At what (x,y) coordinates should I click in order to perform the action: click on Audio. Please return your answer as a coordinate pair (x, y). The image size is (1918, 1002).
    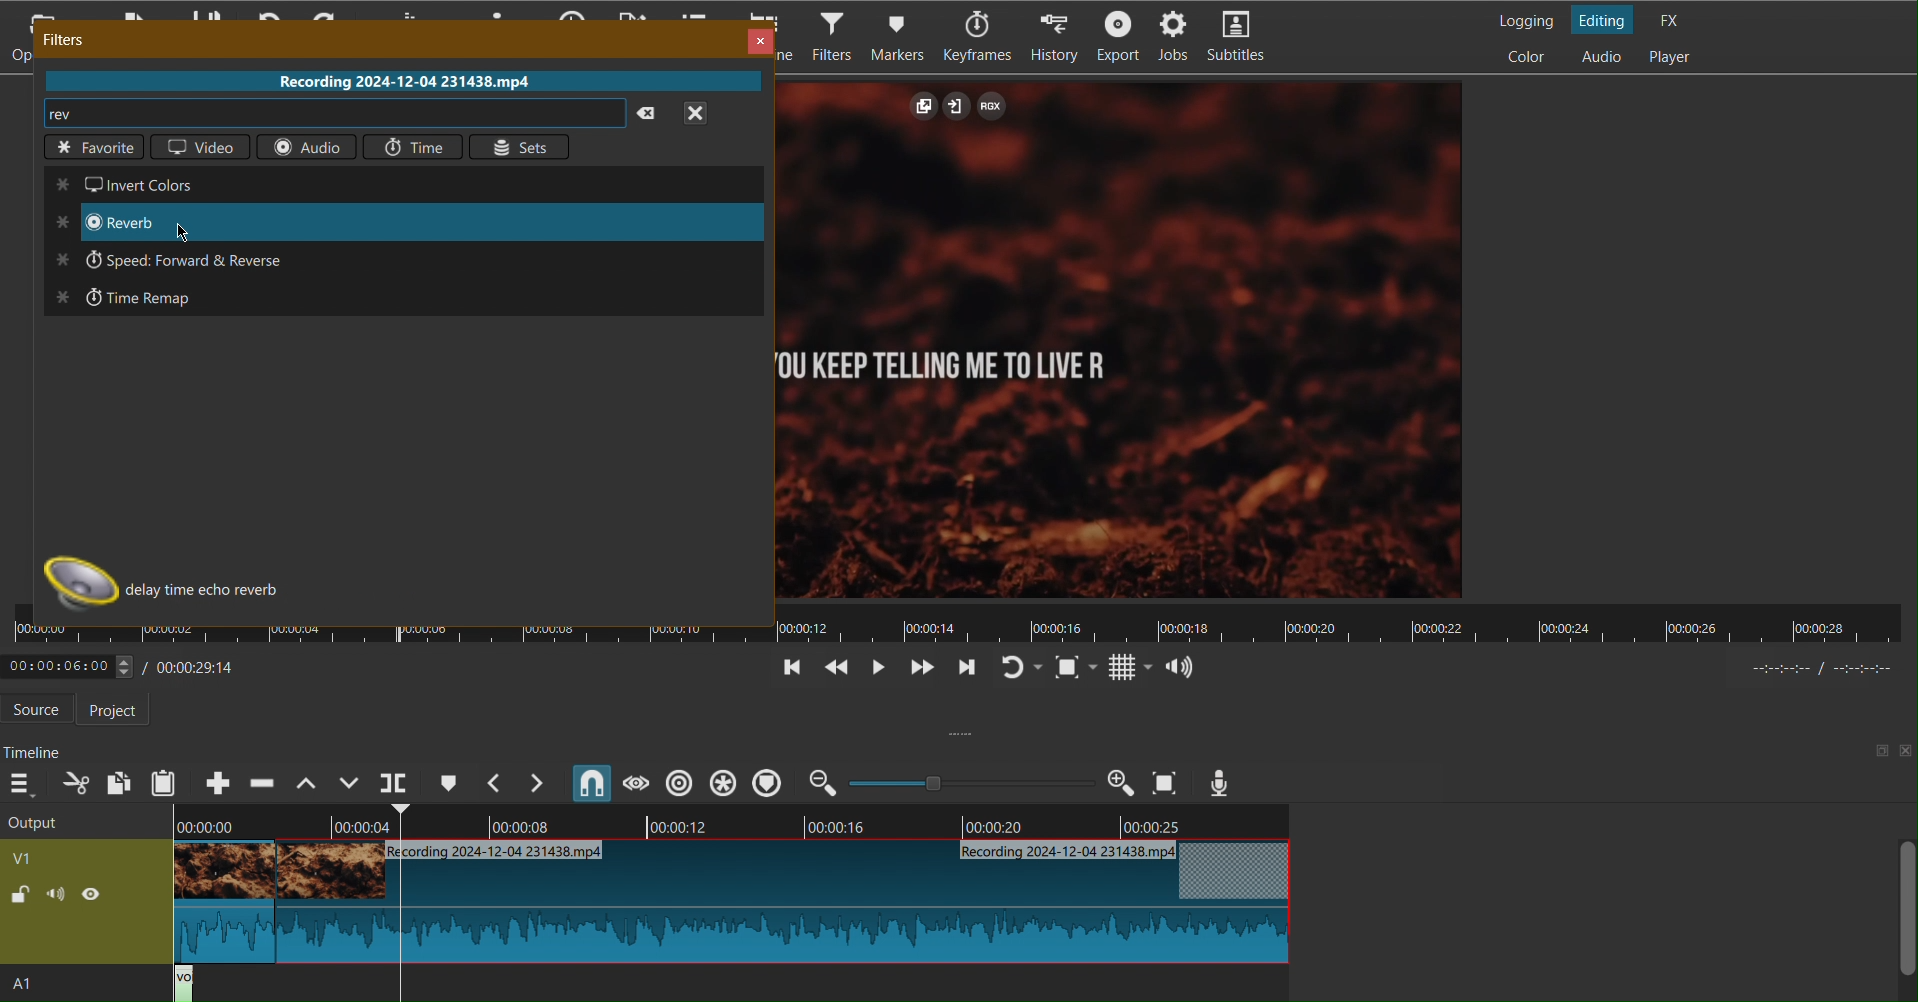
    Looking at the image, I should click on (1600, 57).